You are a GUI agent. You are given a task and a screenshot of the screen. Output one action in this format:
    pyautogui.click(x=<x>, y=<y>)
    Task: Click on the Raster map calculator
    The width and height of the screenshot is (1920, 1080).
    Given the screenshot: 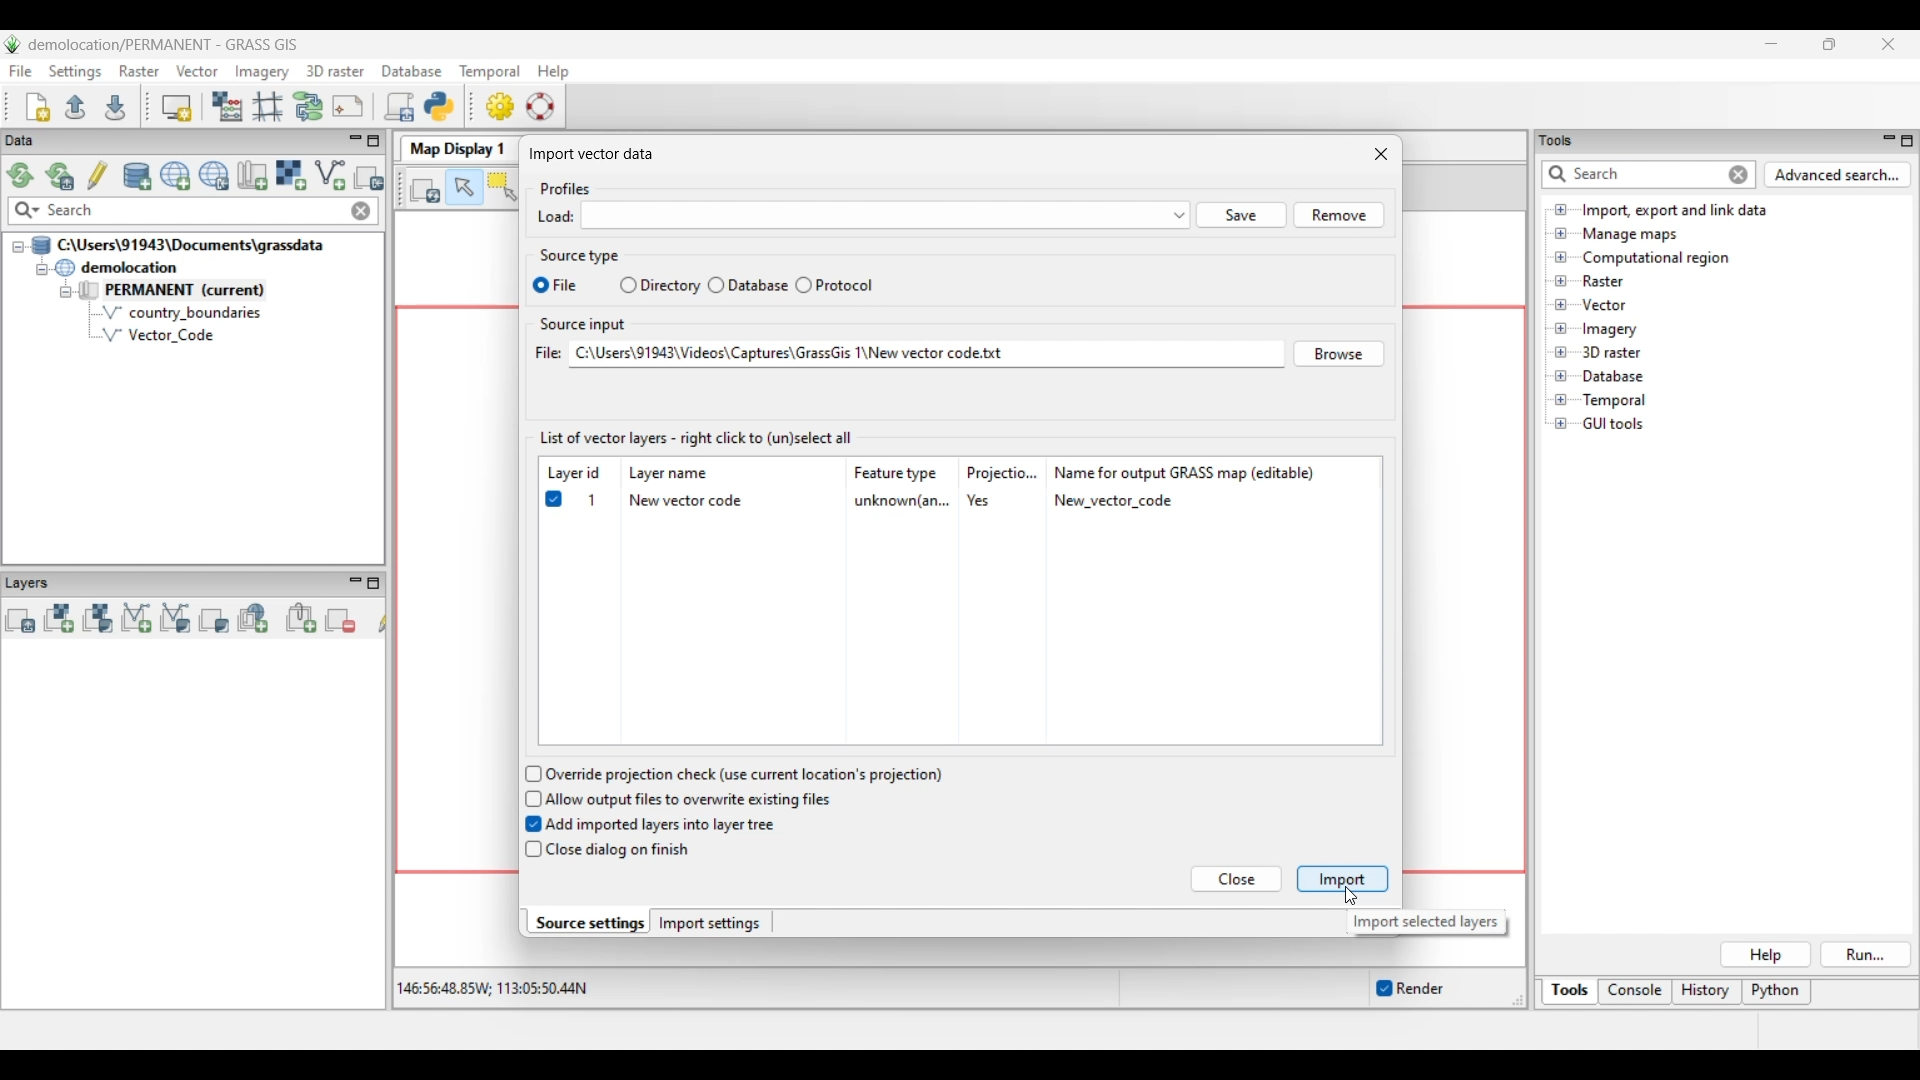 What is the action you would take?
    pyautogui.click(x=227, y=106)
    